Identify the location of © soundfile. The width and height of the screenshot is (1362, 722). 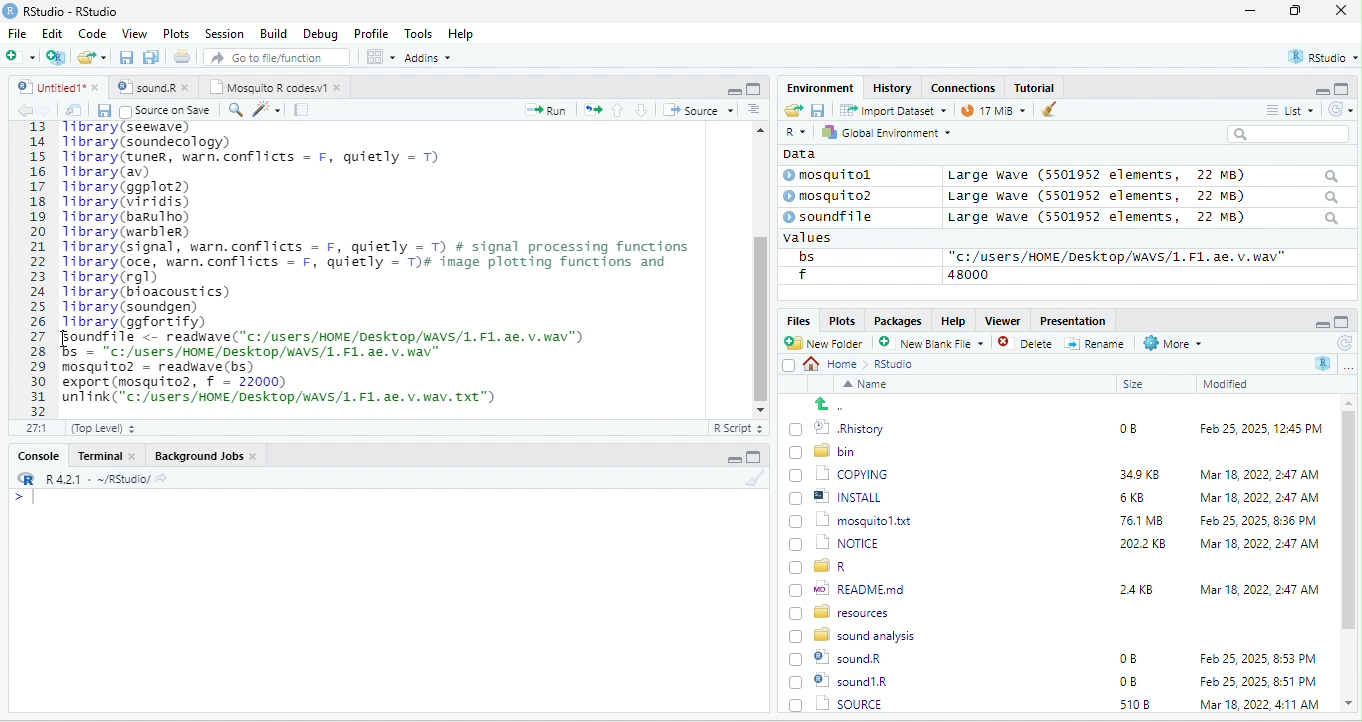
(837, 216).